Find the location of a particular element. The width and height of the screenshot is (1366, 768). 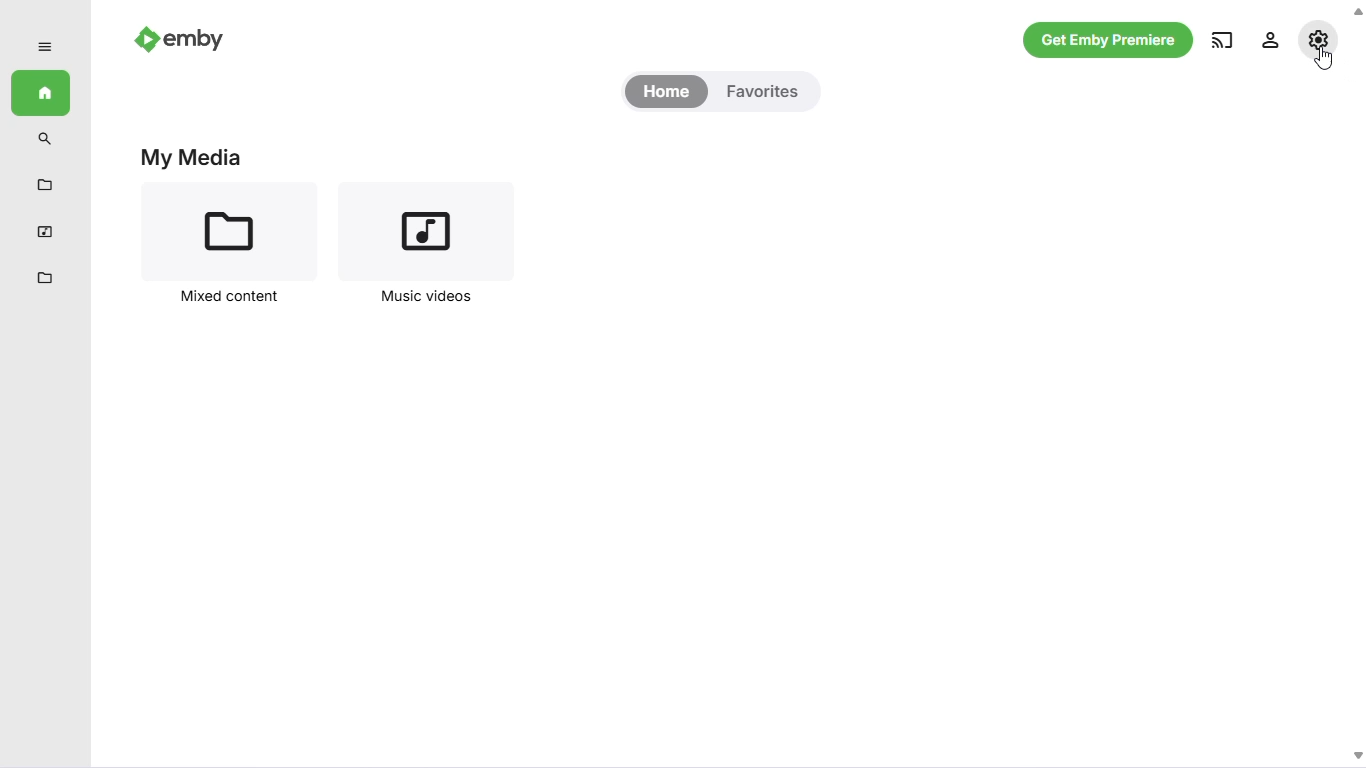

music videos is located at coordinates (429, 229).